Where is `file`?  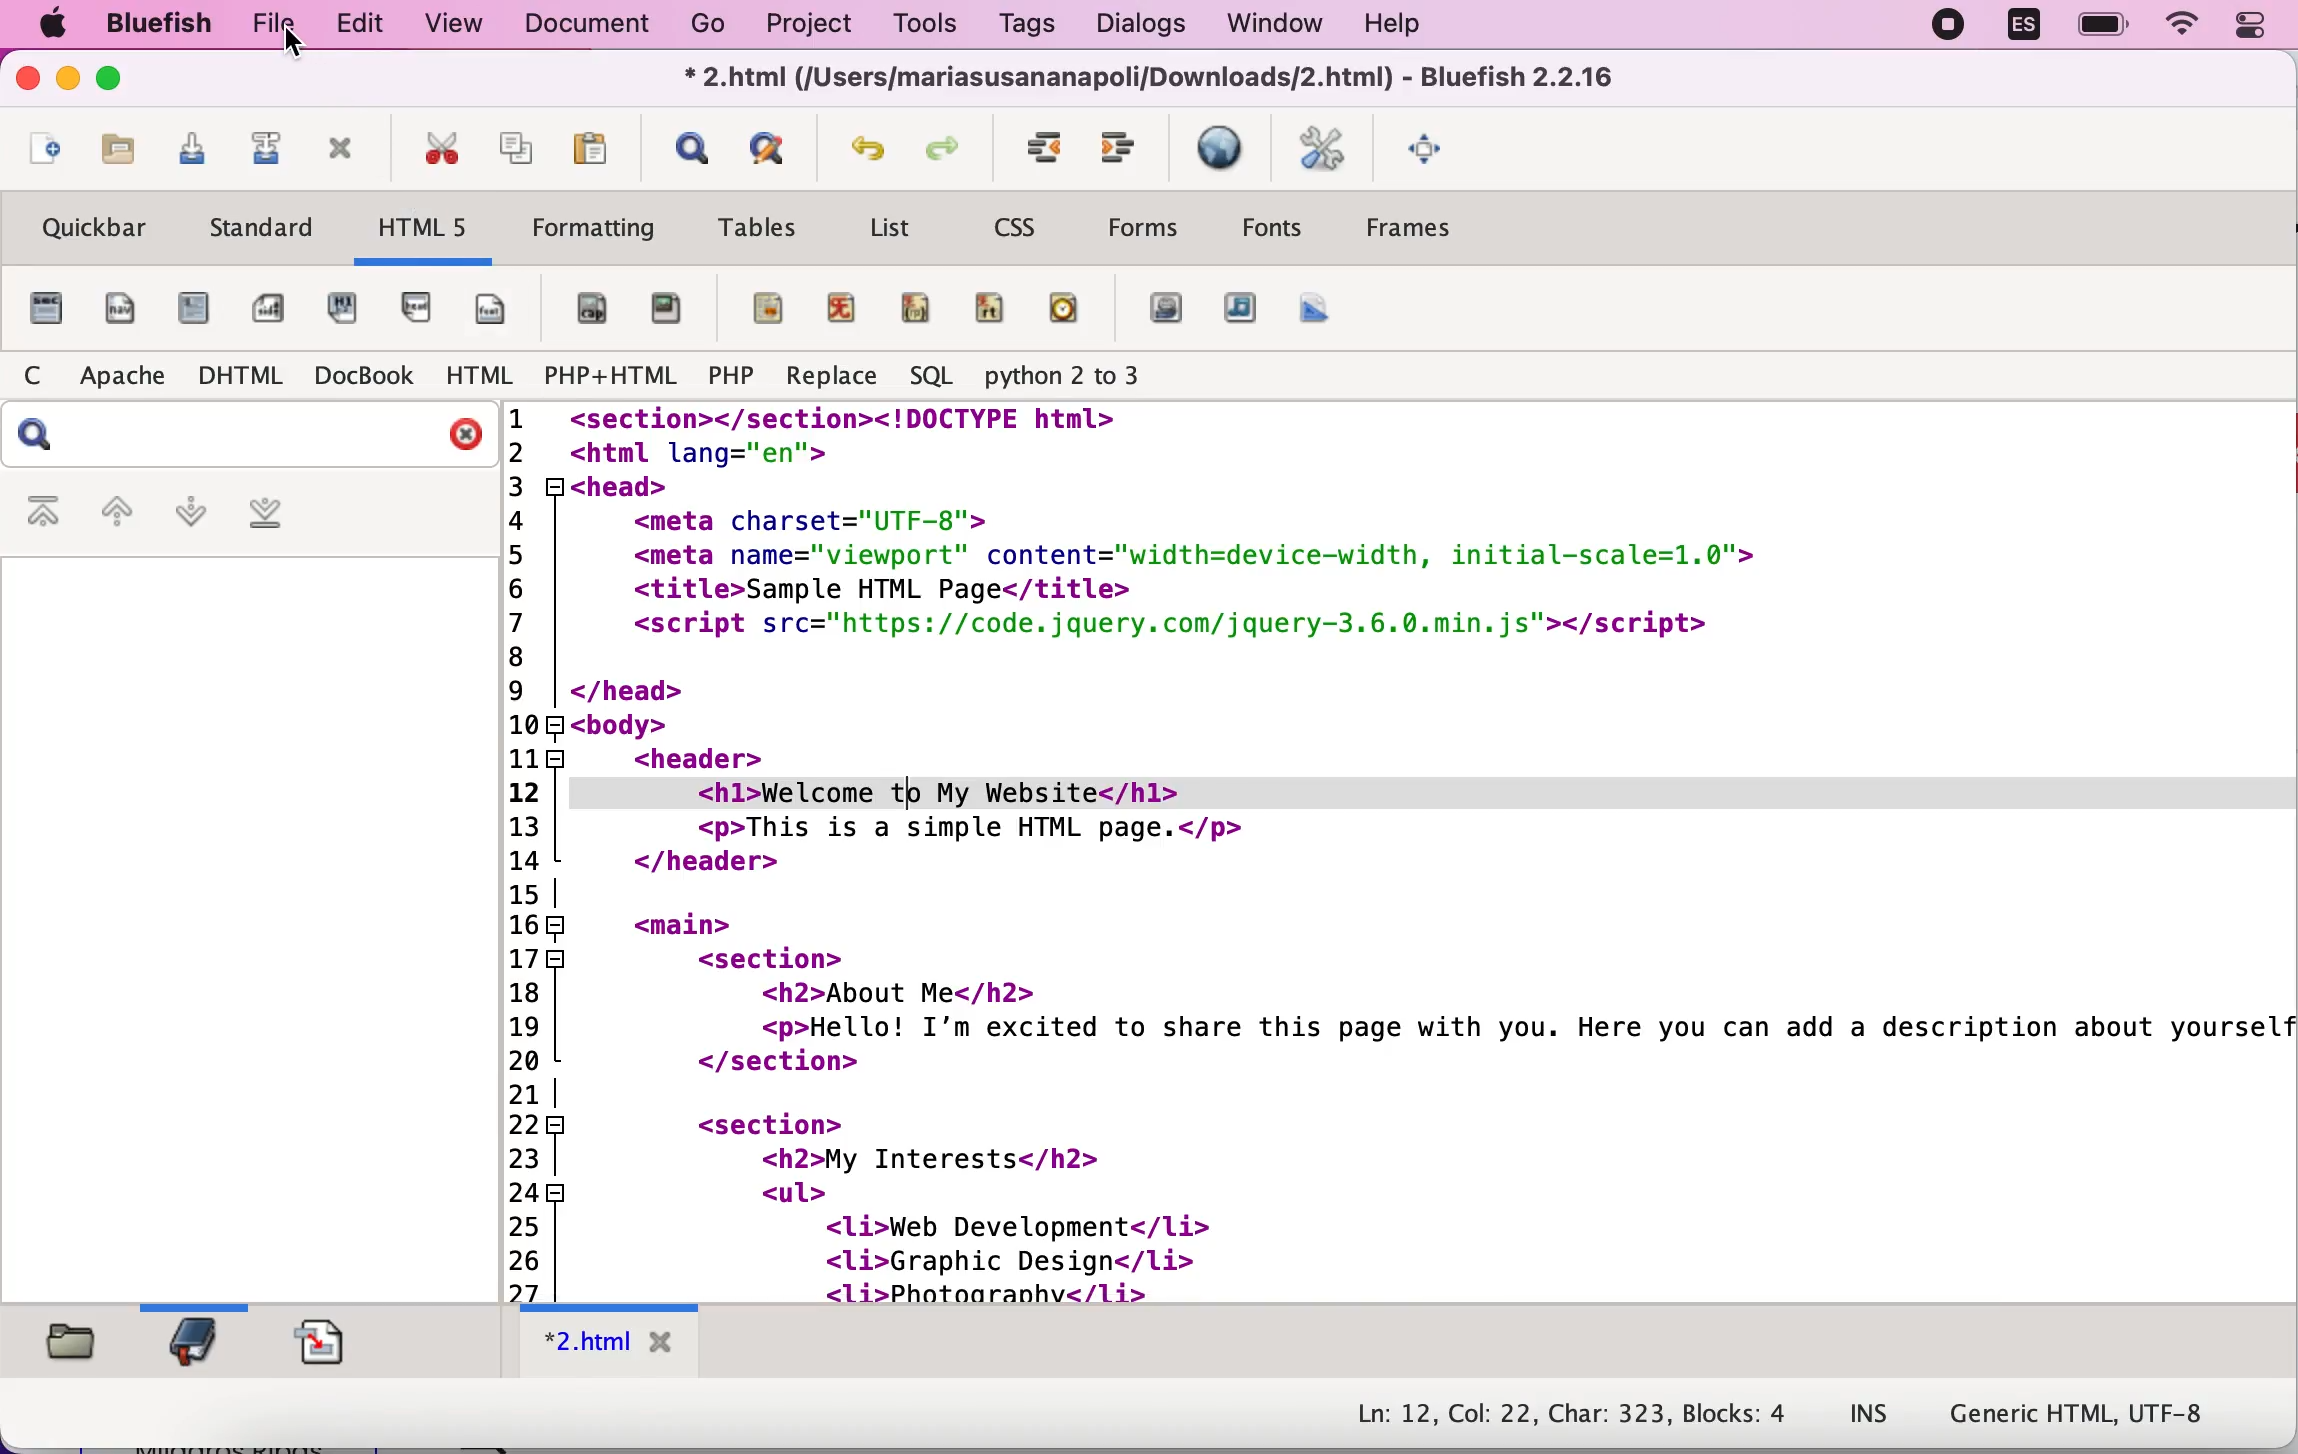
file is located at coordinates (269, 25).